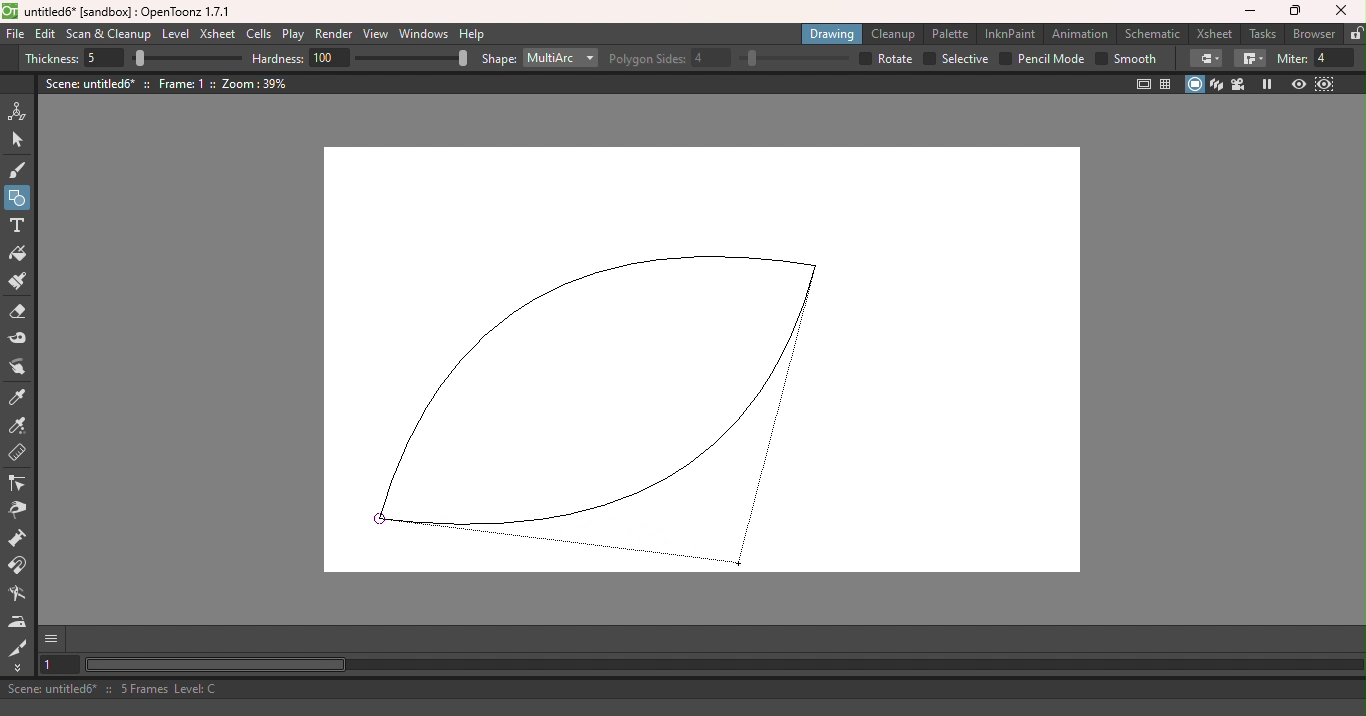 The height and width of the screenshot is (716, 1366). Describe the element at coordinates (53, 639) in the screenshot. I see `GUI Show/hide` at that location.